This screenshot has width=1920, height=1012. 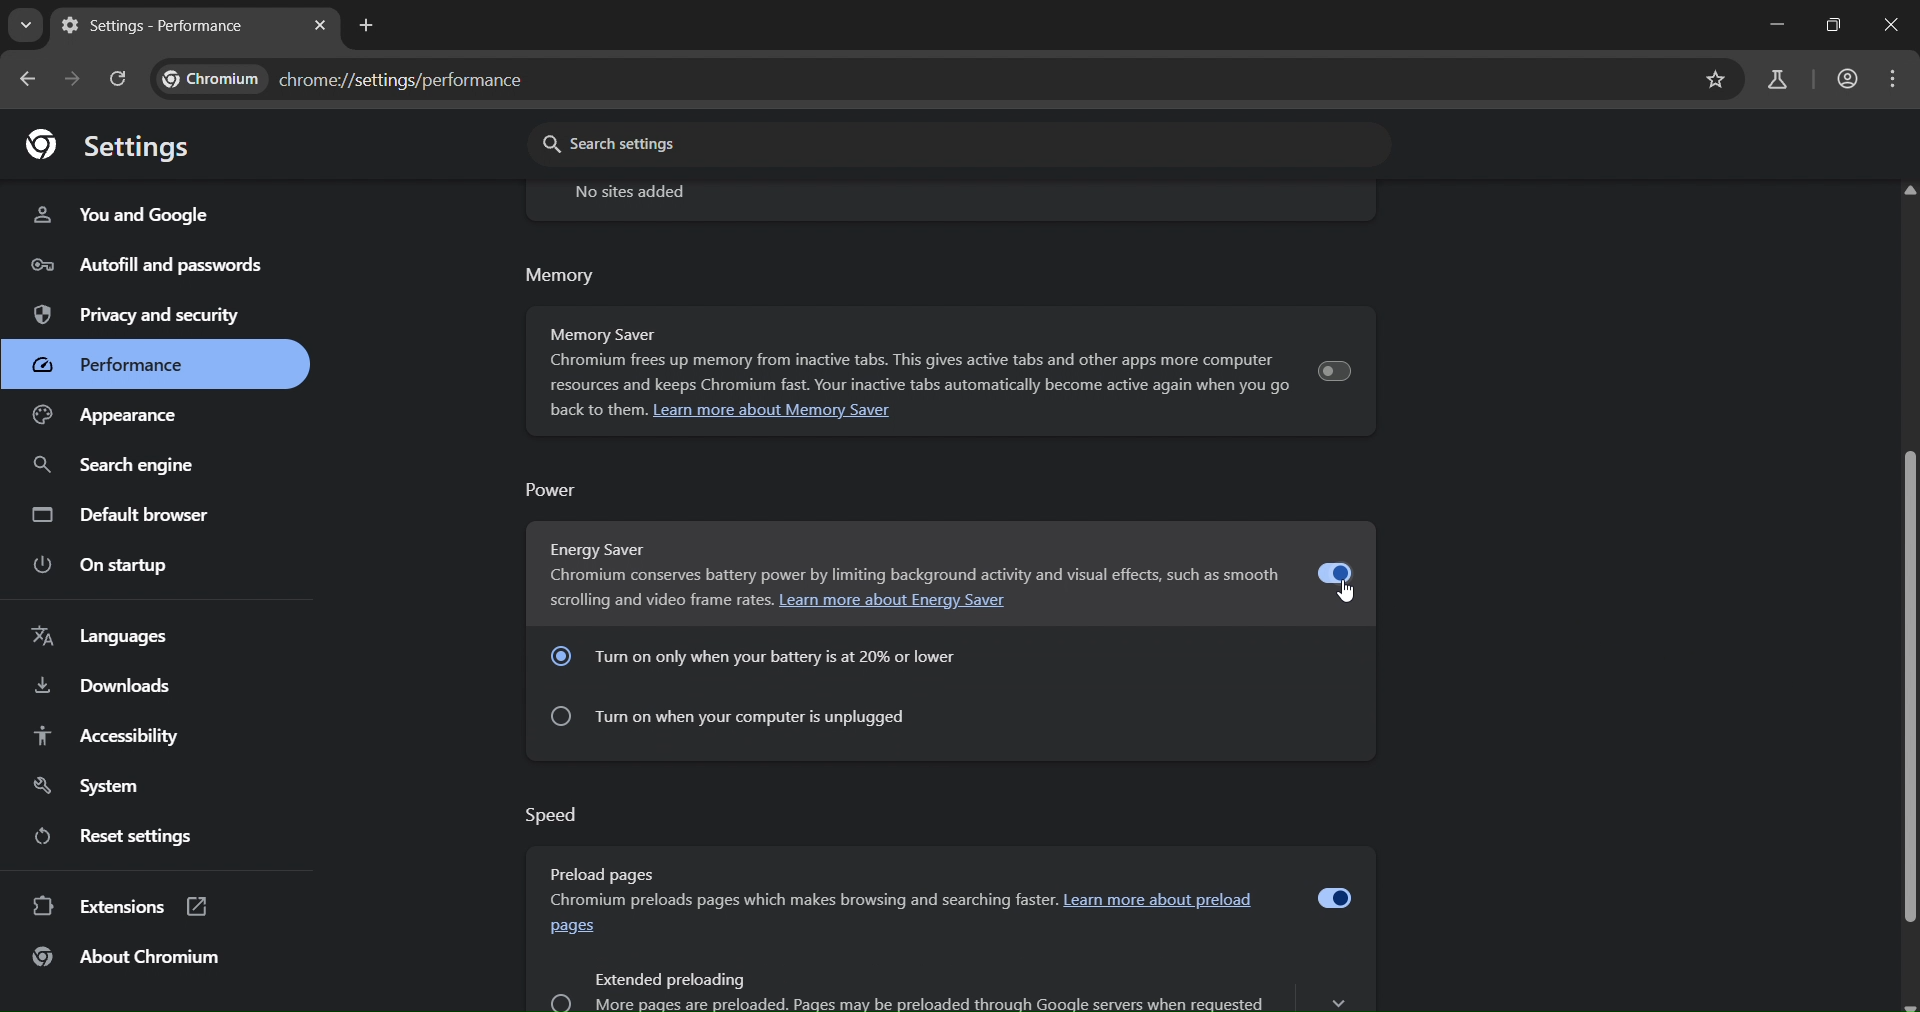 What do you see at coordinates (1339, 996) in the screenshot?
I see `show more` at bounding box center [1339, 996].